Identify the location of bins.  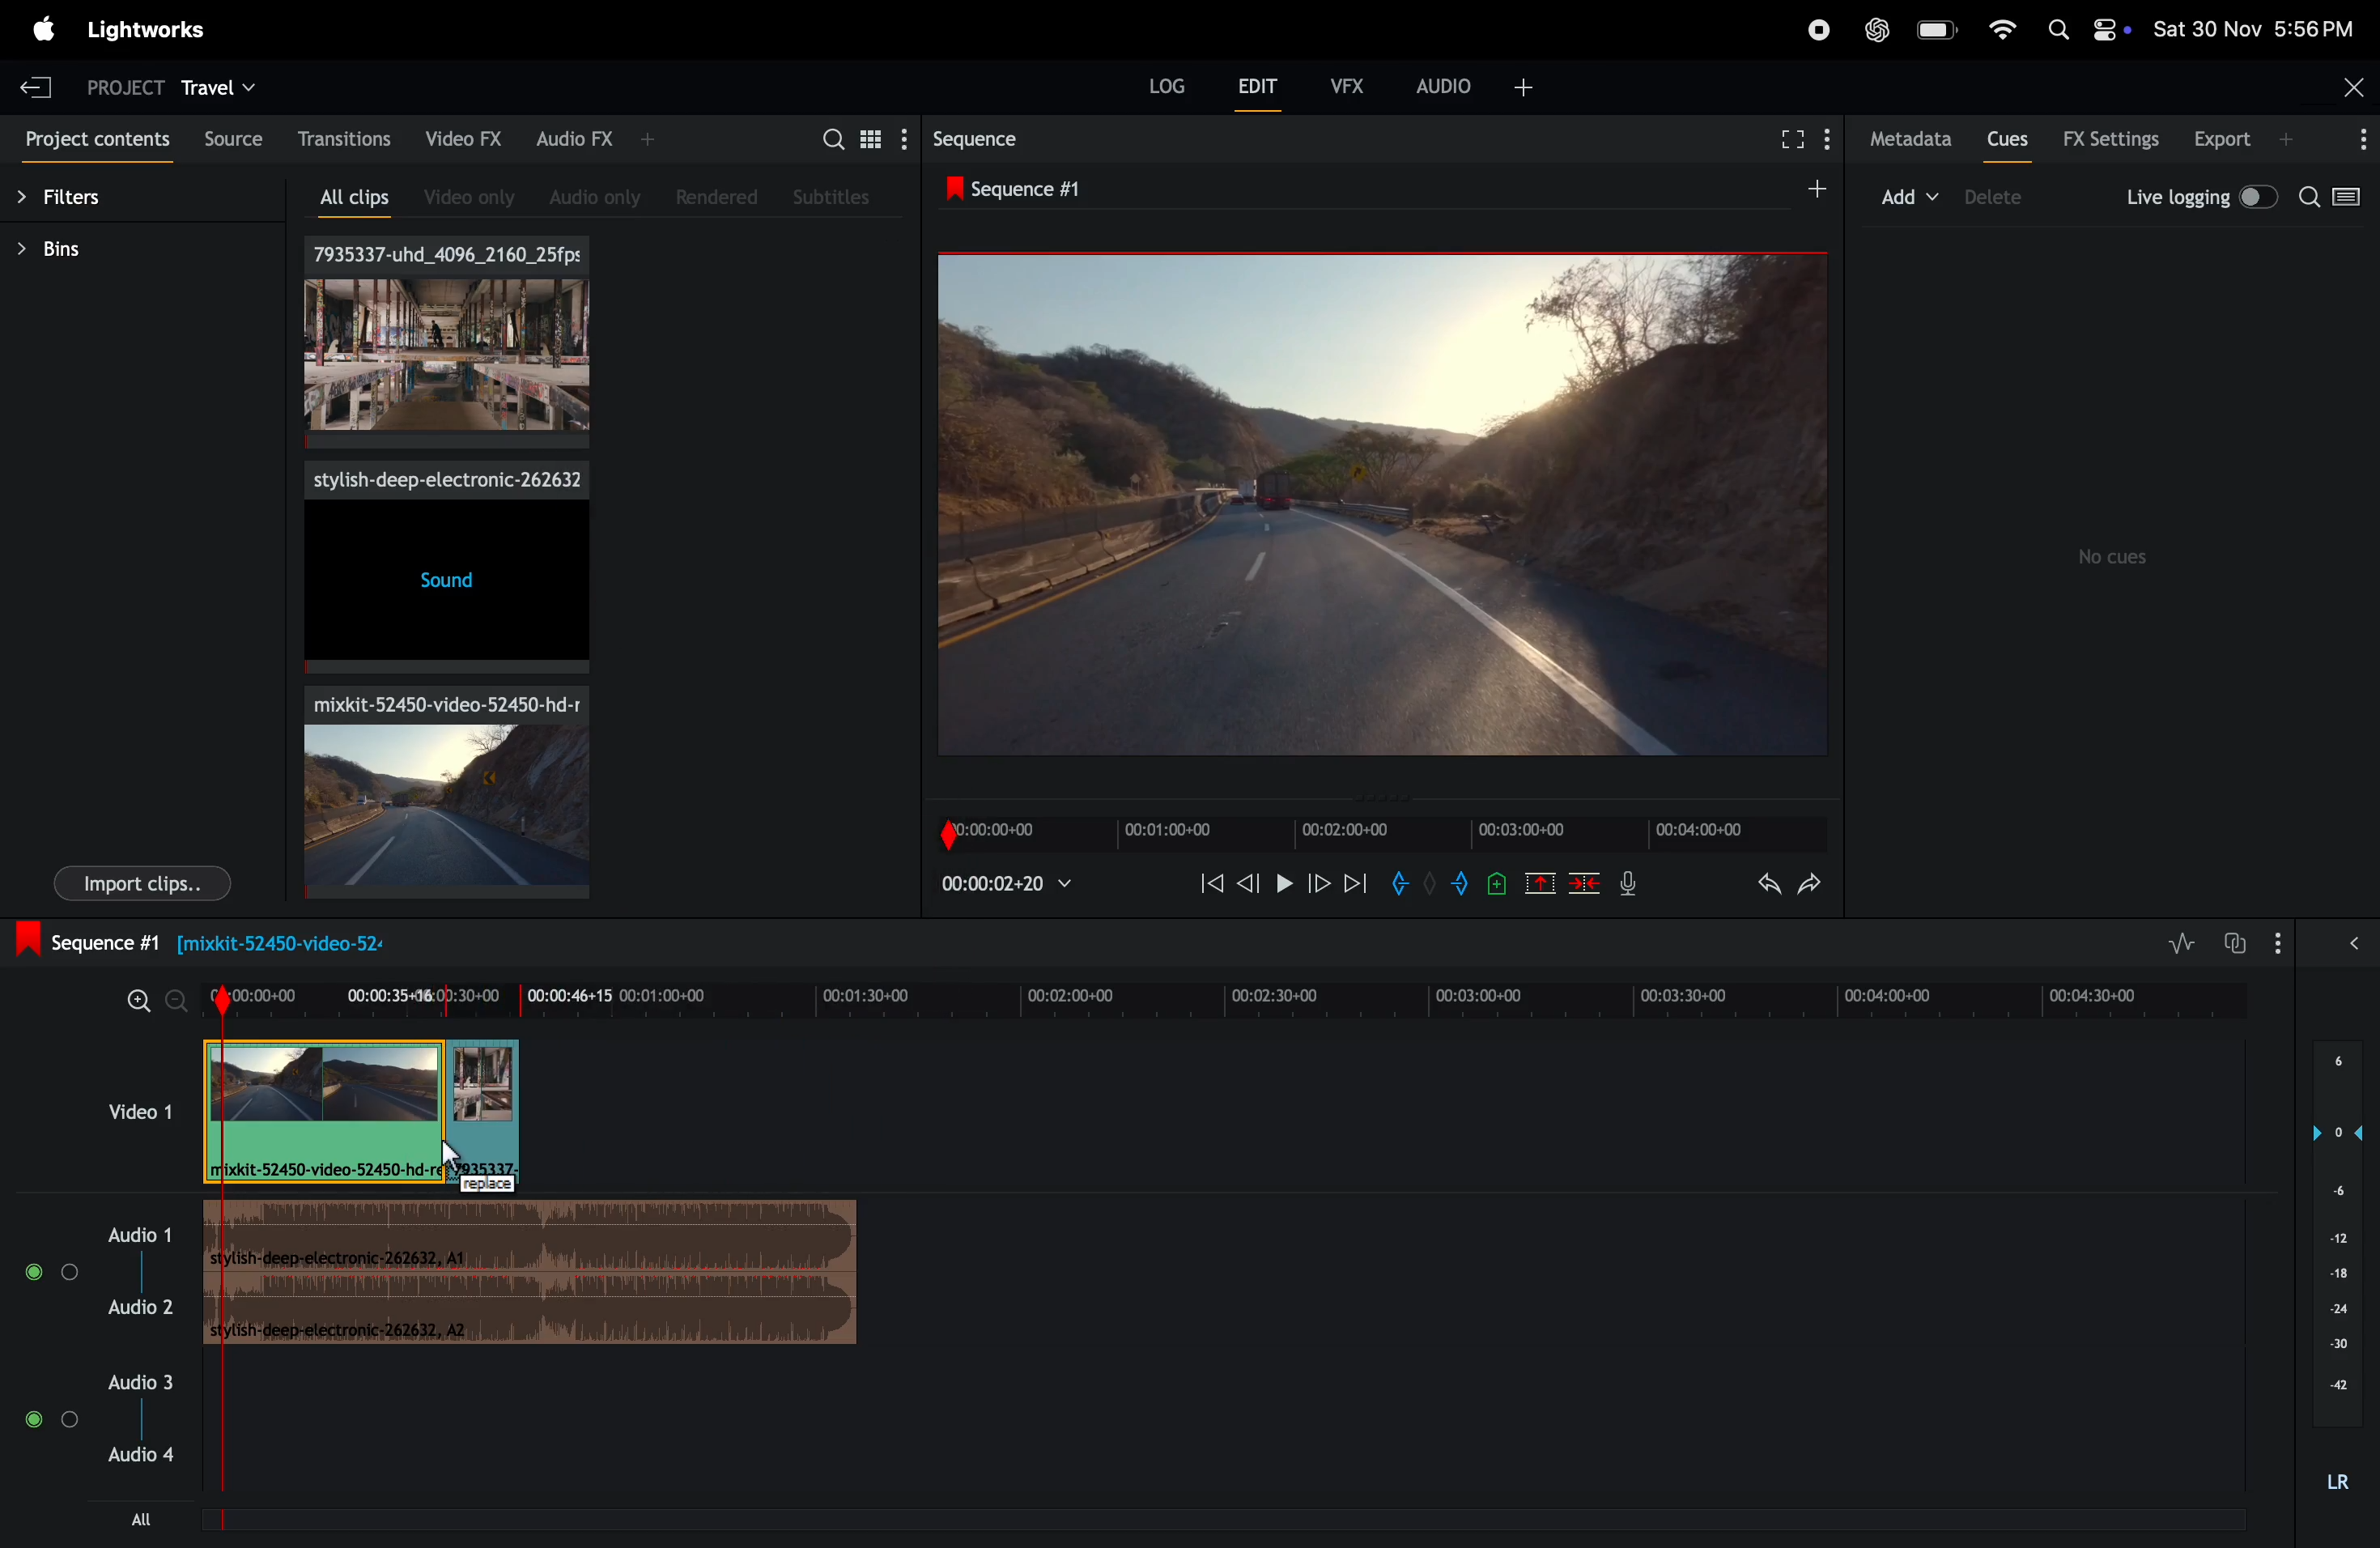
(66, 249).